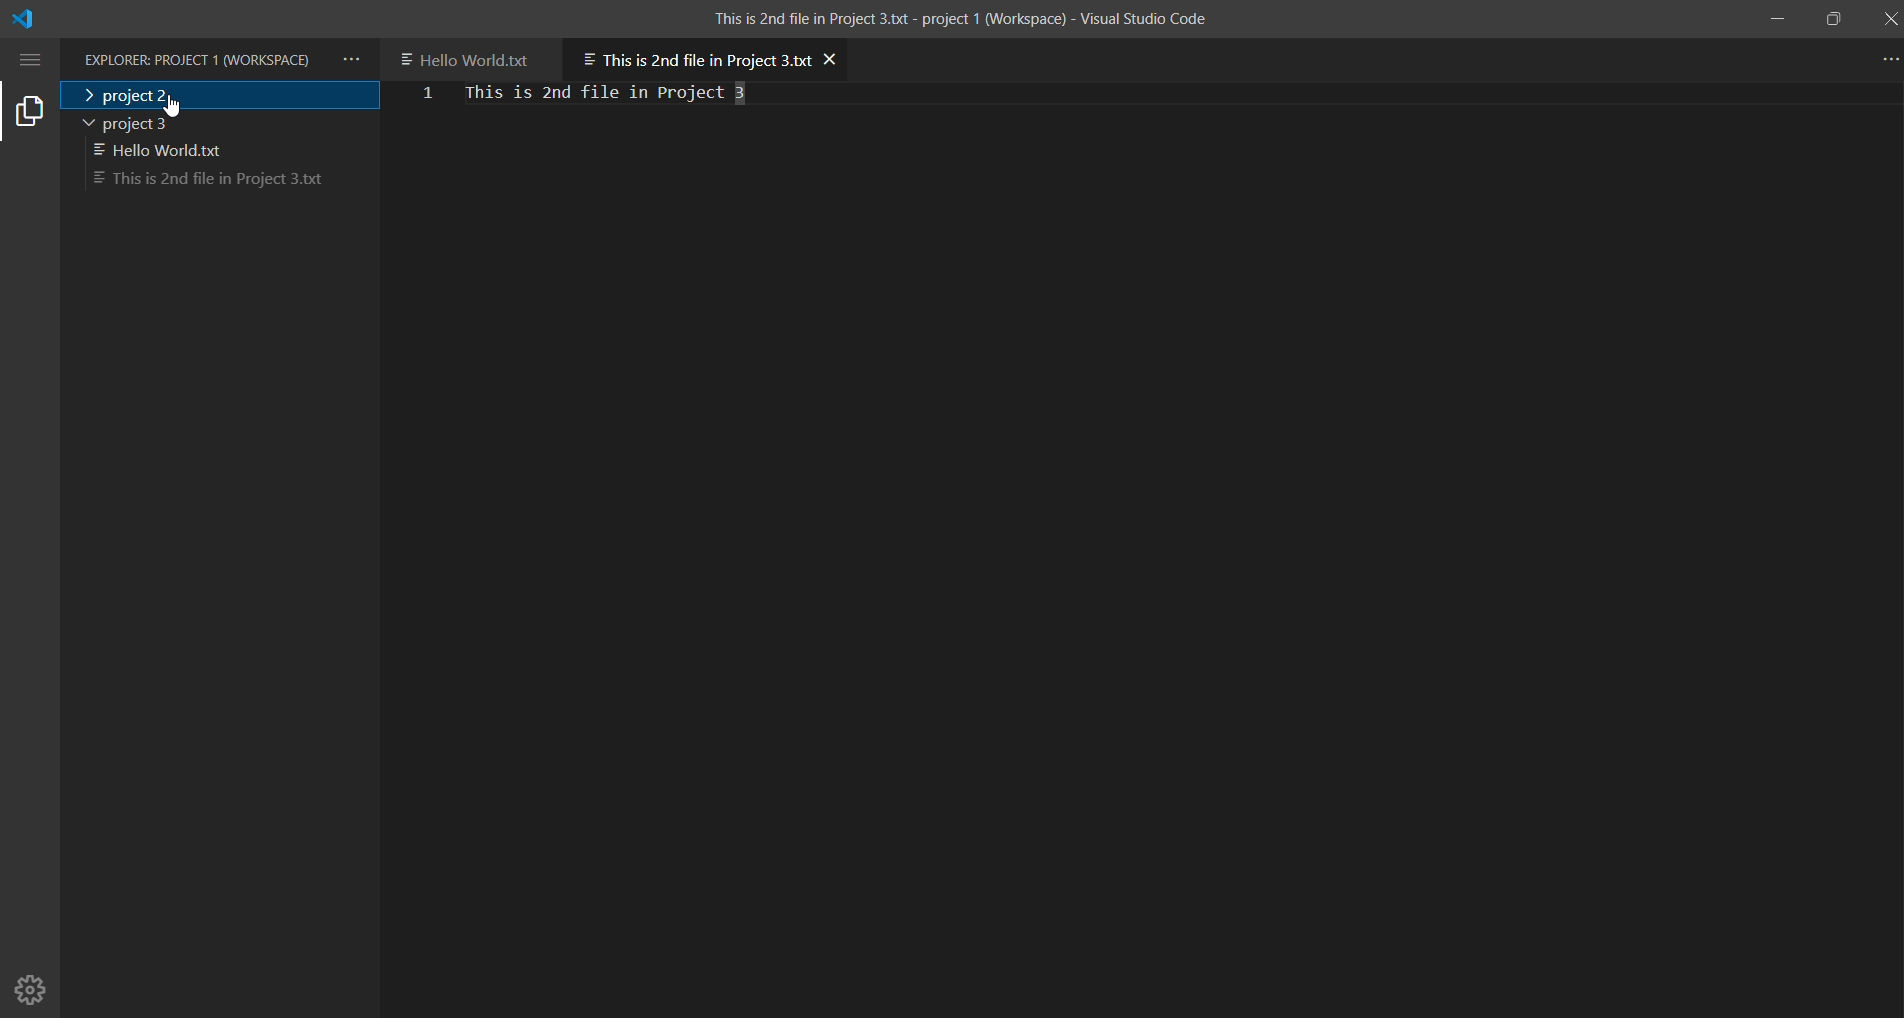 This screenshot has width=1904, height=1018. What do you see at coordinates (693, 56) in the screenshot?
I see `current open file` at bounding box center [693, 56].